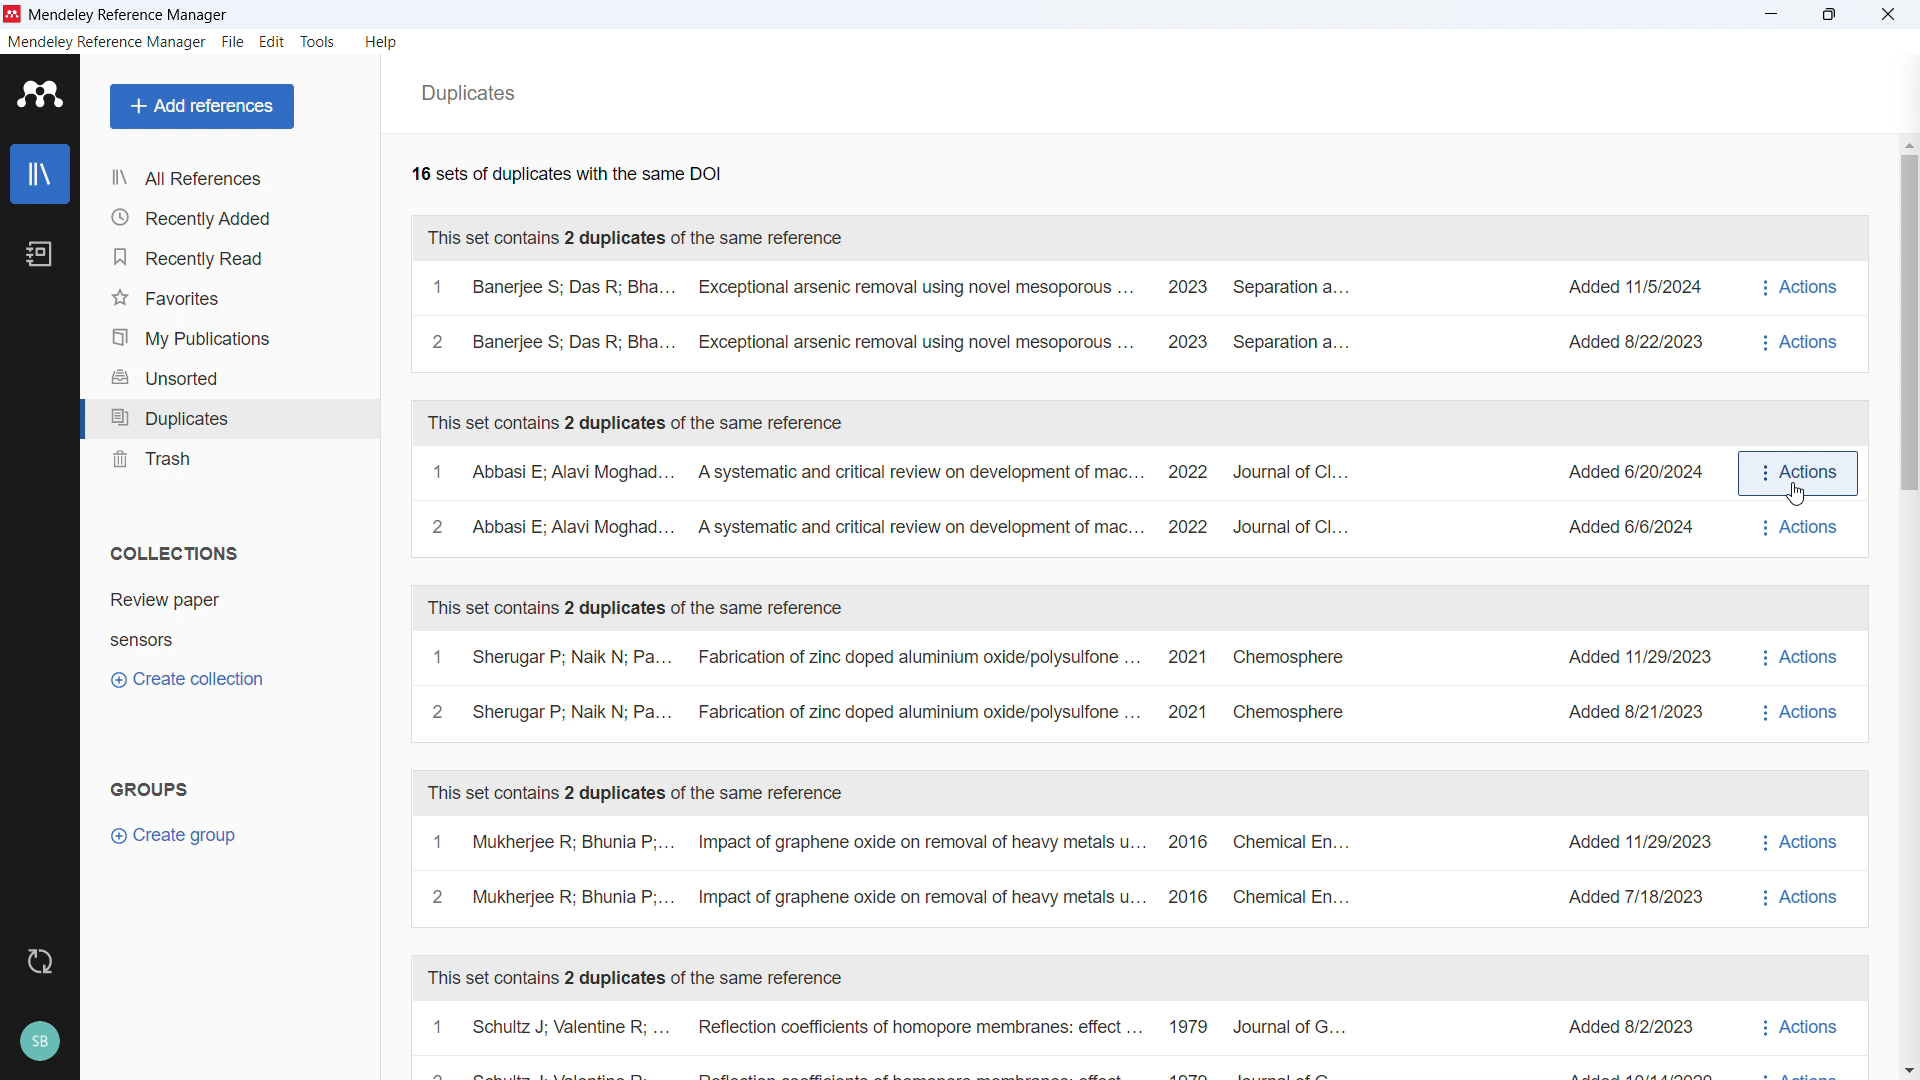 This screenshot has width=1920, height=1080. What do you see at coordinates (227, 375) in the screenshot?
I see `Unsorted ` at bounding box center [227, 375].